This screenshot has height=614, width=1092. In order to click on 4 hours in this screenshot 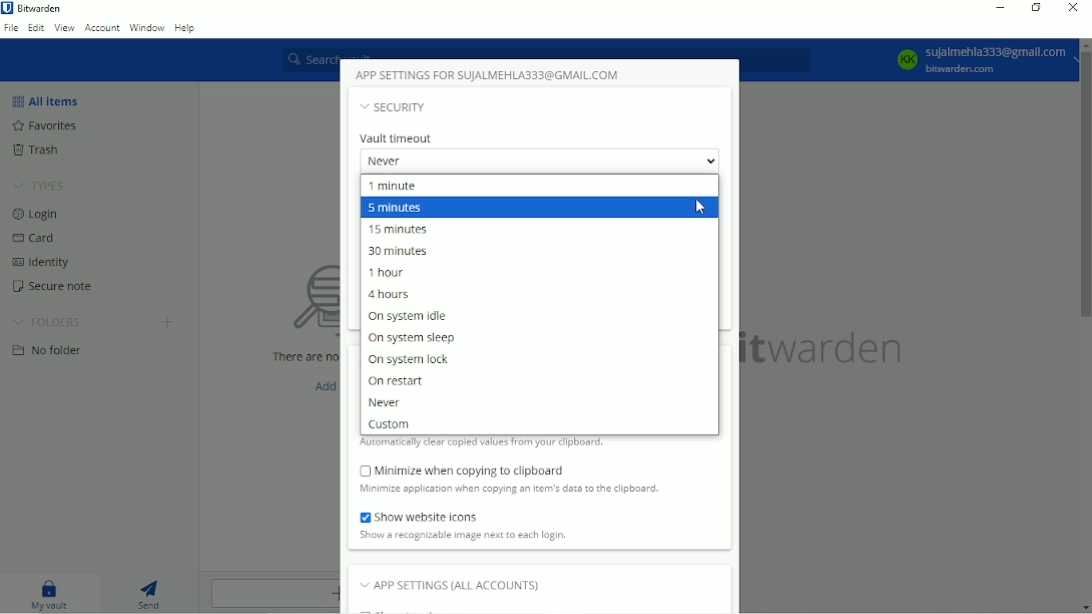, I will do `click(391, 294)`.